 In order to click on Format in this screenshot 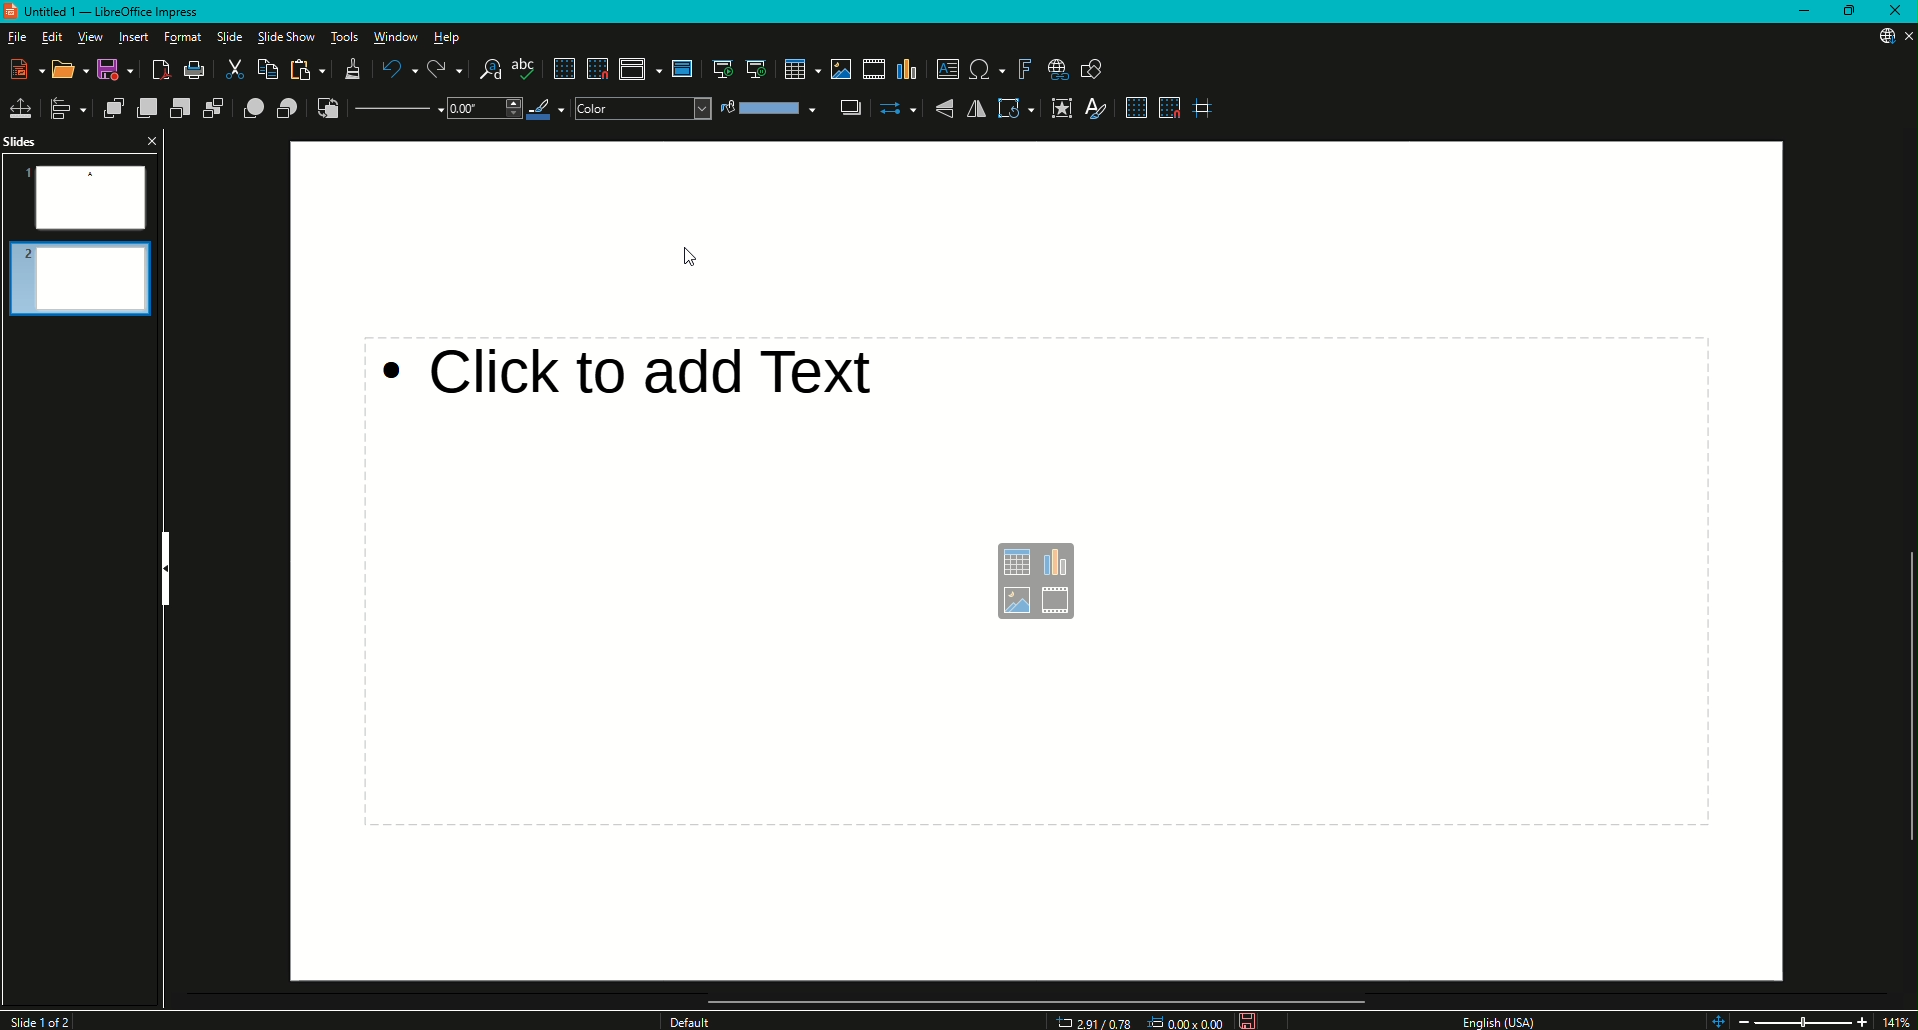, I will do `click(181, 37)`.